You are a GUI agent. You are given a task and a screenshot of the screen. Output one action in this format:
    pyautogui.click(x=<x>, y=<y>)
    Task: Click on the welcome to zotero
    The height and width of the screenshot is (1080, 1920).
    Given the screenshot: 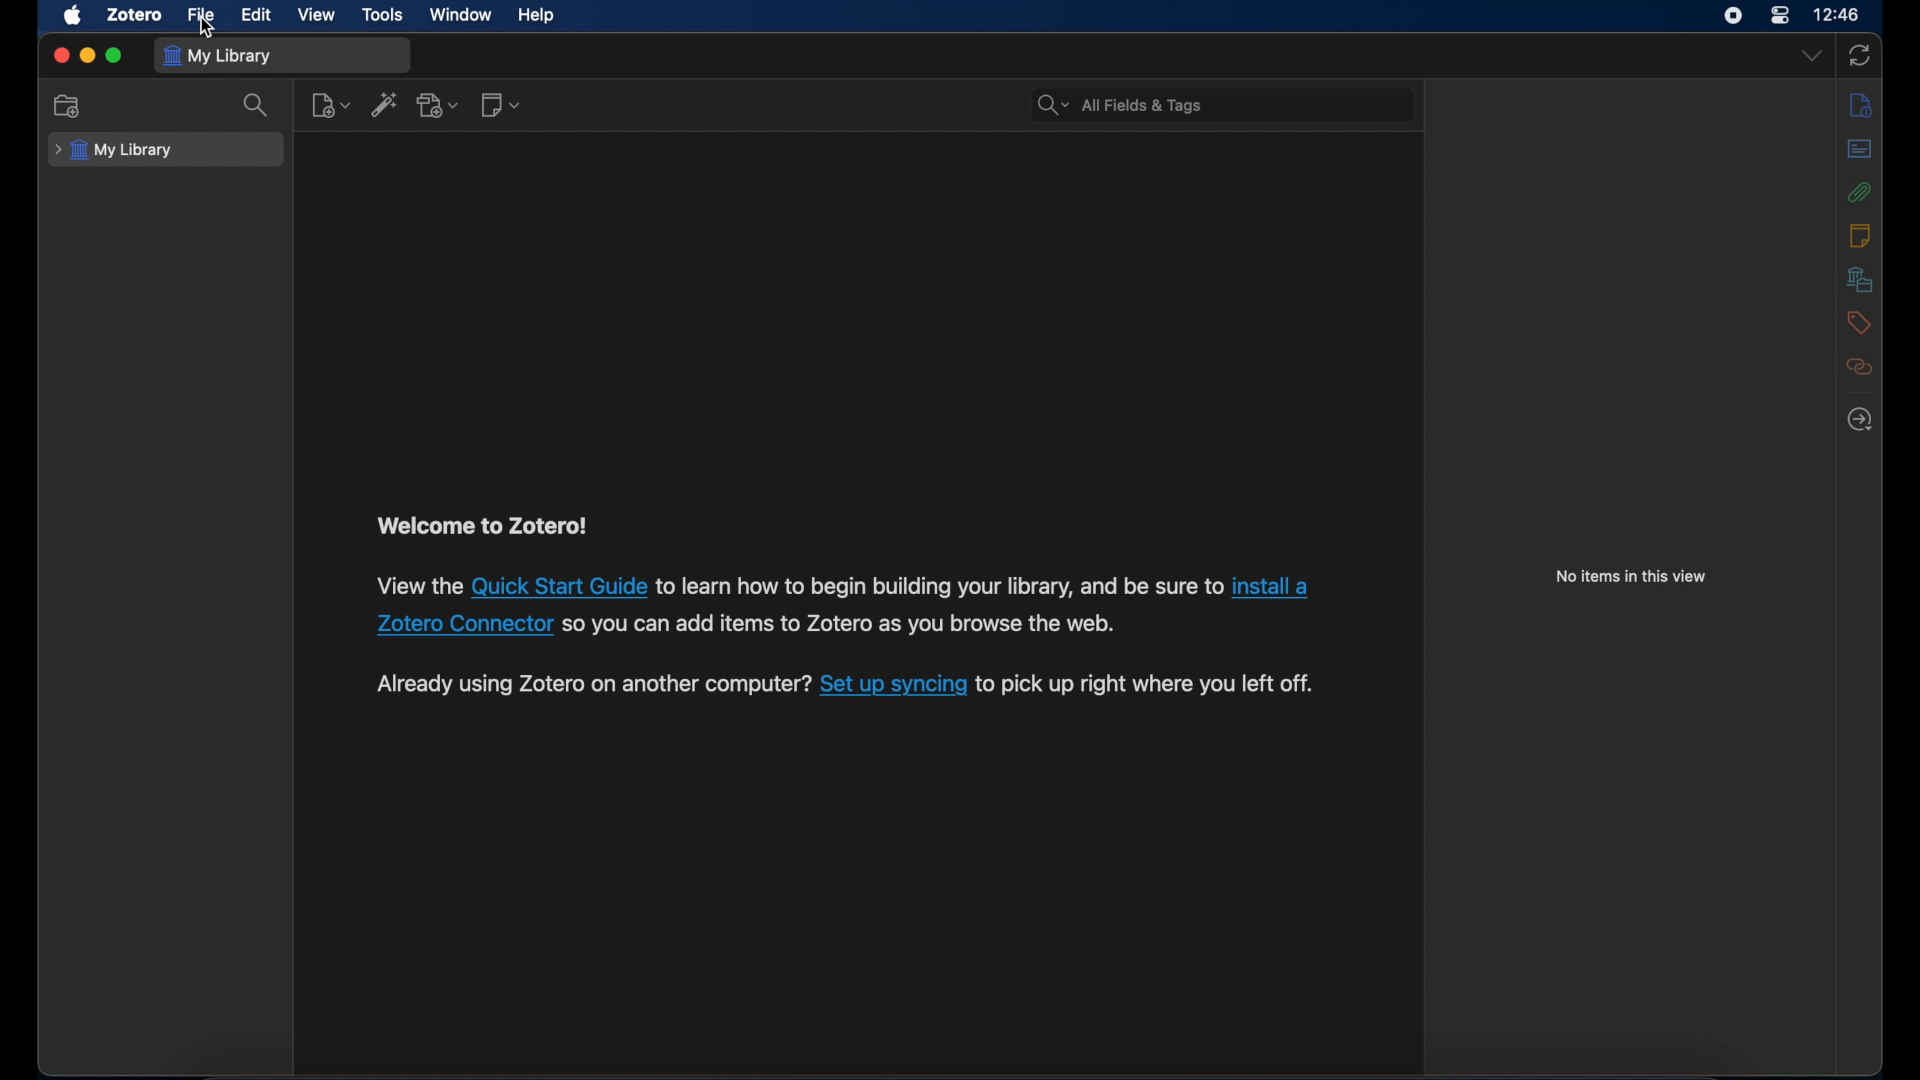 What is the action you would take?
    pyautogui.click(x=482, y=525)
    